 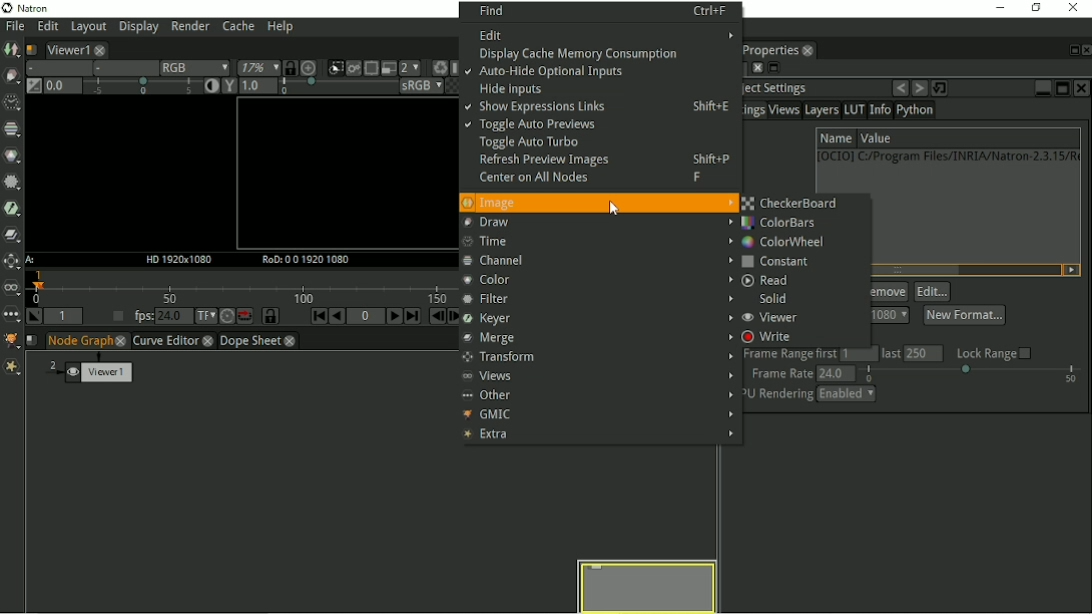 What do you see at coordinates (13, 130) in the screenshot?
I see `Channel` at bounding box center [13, 130].